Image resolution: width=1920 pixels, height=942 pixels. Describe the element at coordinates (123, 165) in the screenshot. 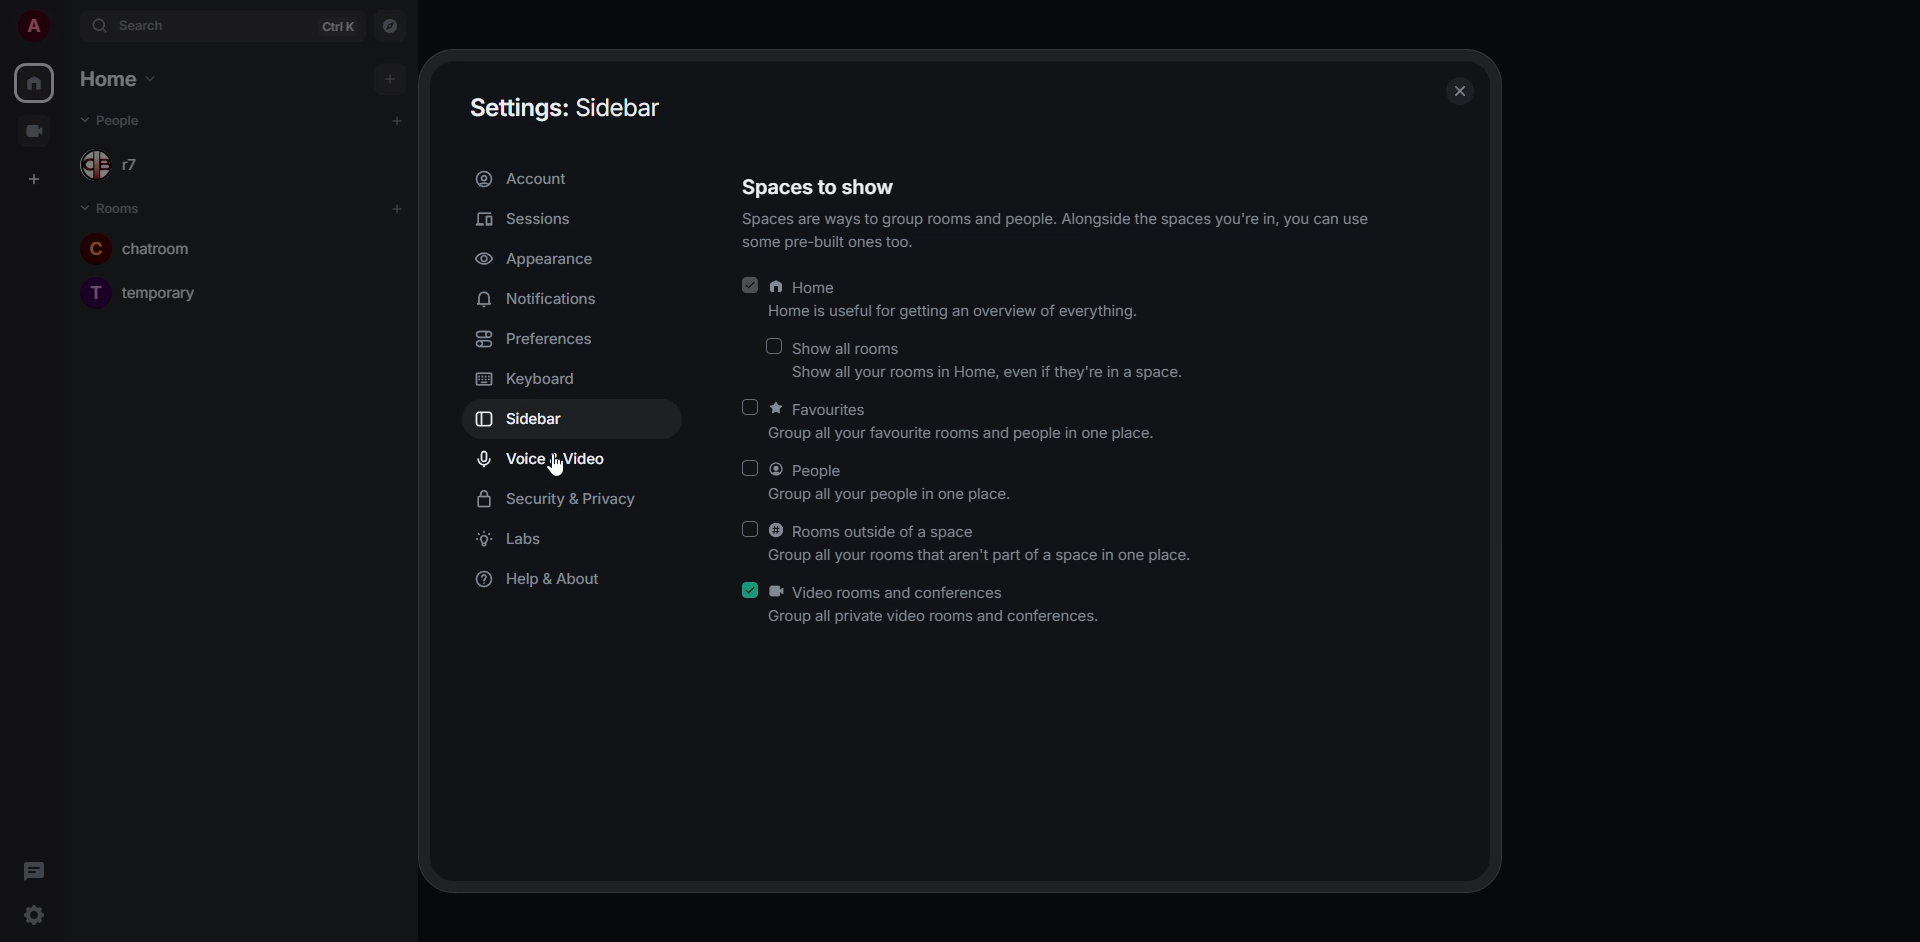

I see `r7` at that location.